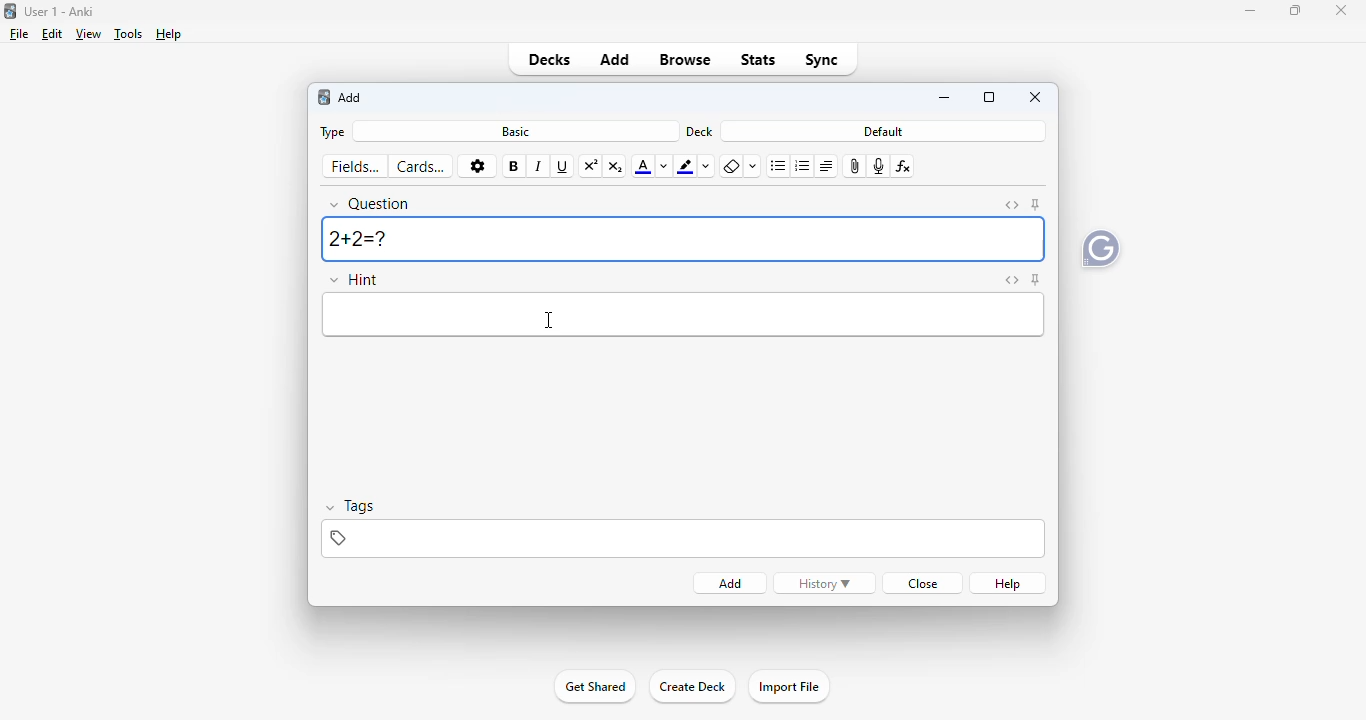  I want to click on hint, so click(353, 279).